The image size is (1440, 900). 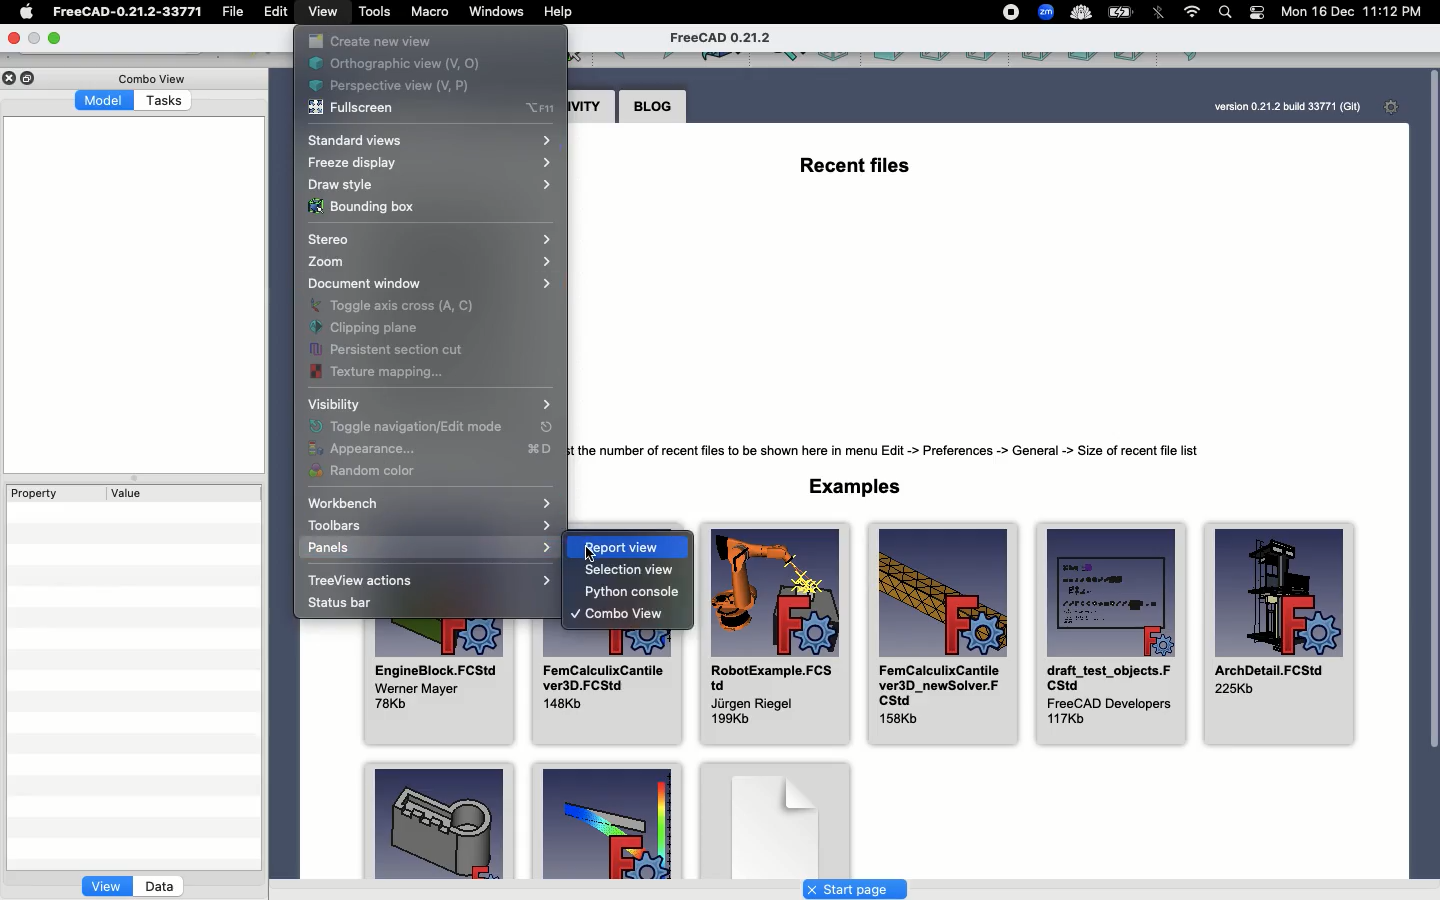 What do you see at coordinates (369, 41) in the screenshot?
I see `Create new view` at bounding box center [369, 41].